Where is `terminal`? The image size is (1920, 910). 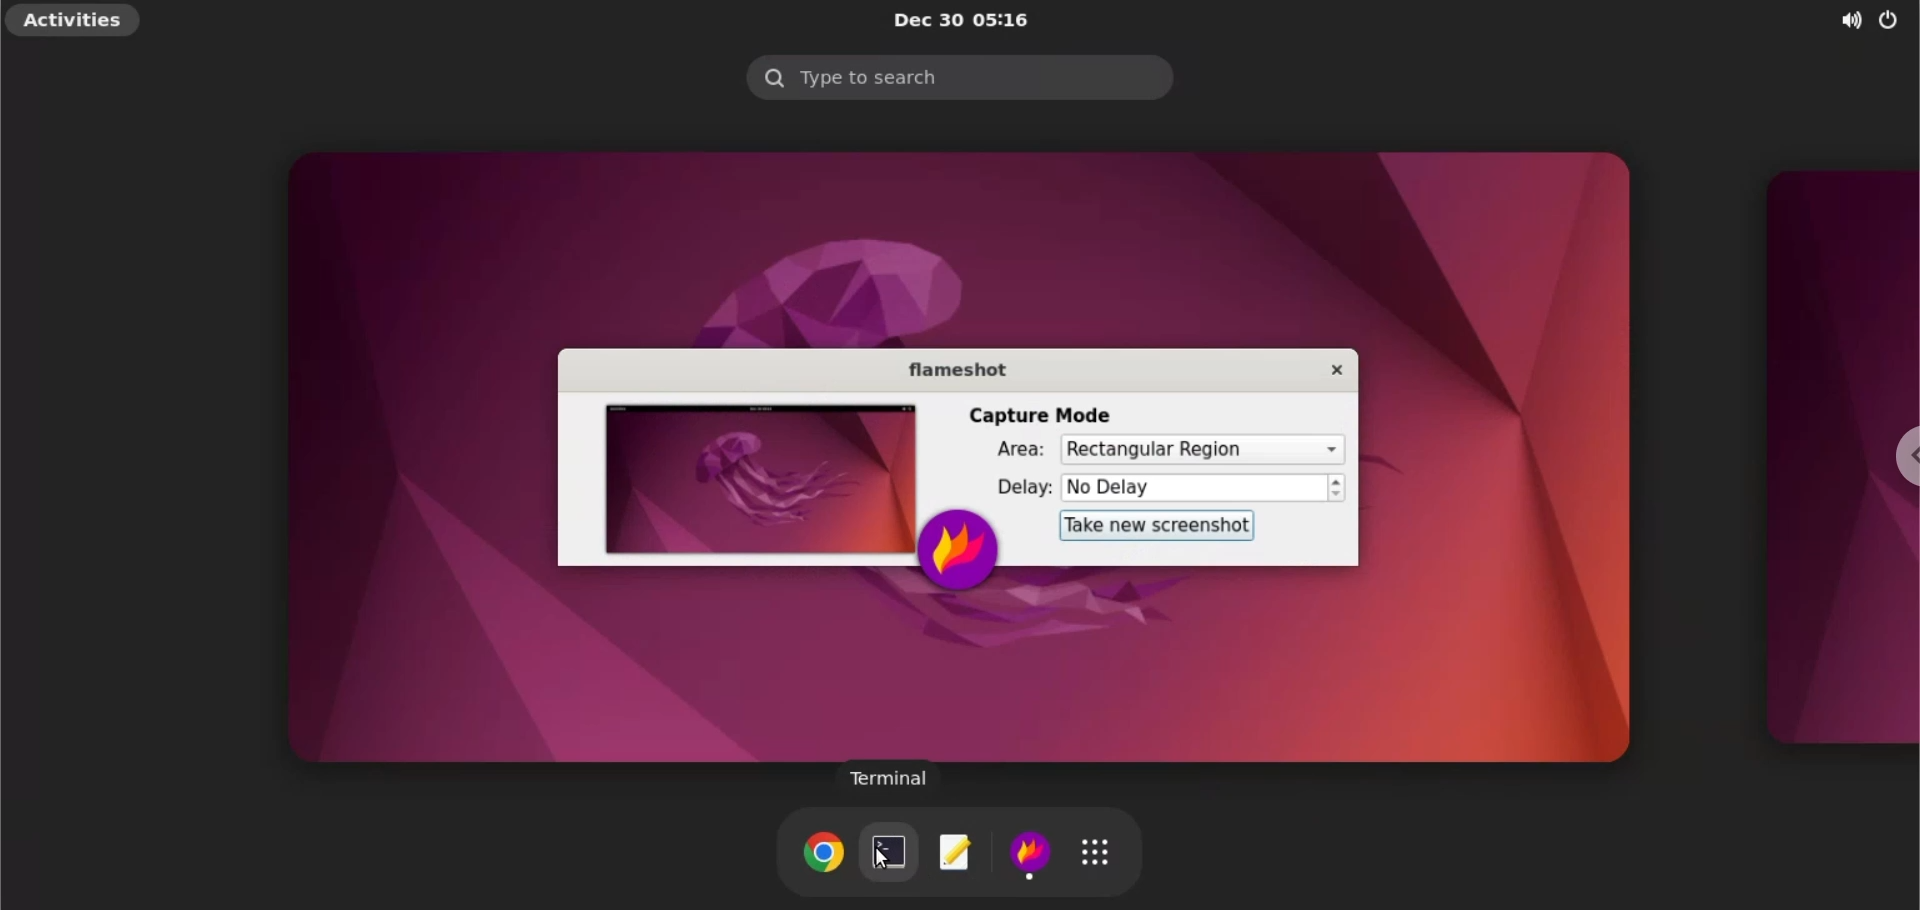
terminal is located at coordinates (887, 853).